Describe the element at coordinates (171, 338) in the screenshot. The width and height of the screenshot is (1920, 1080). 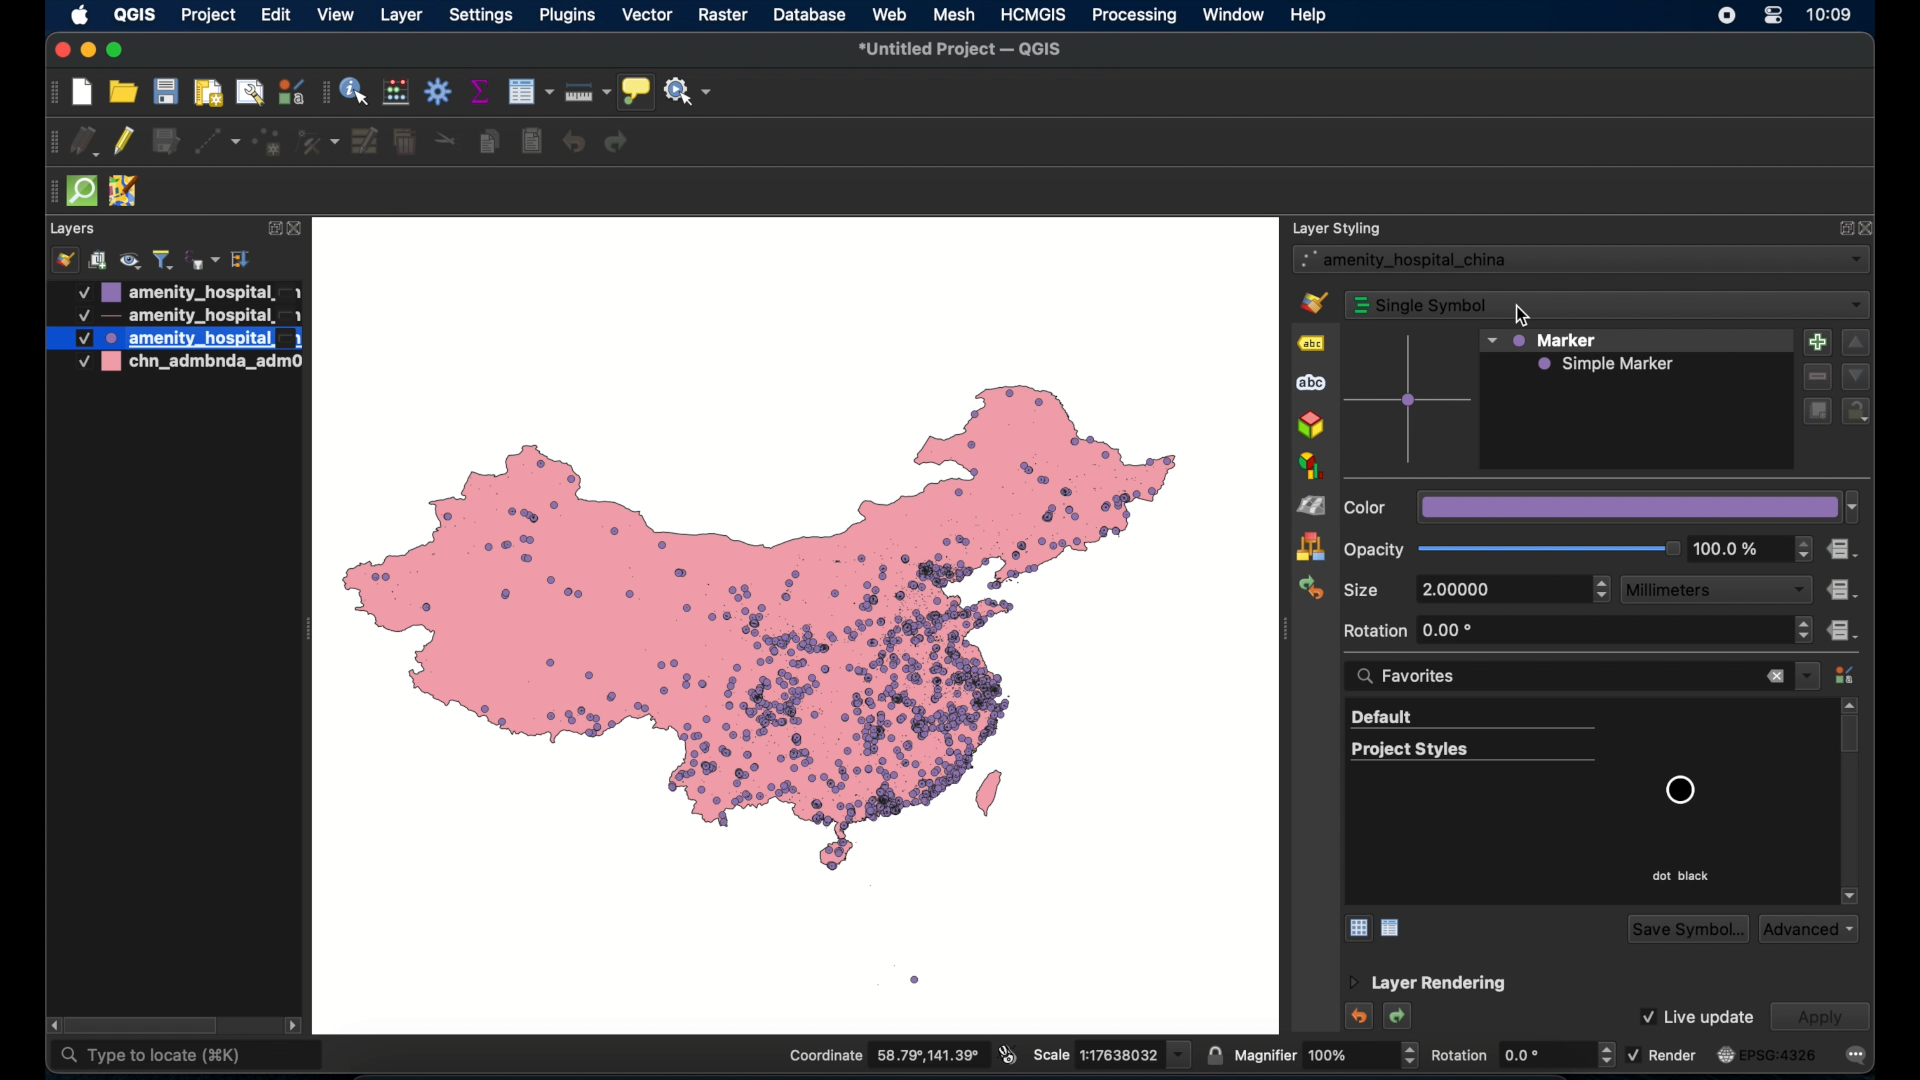
I see `layer 3` at that location.